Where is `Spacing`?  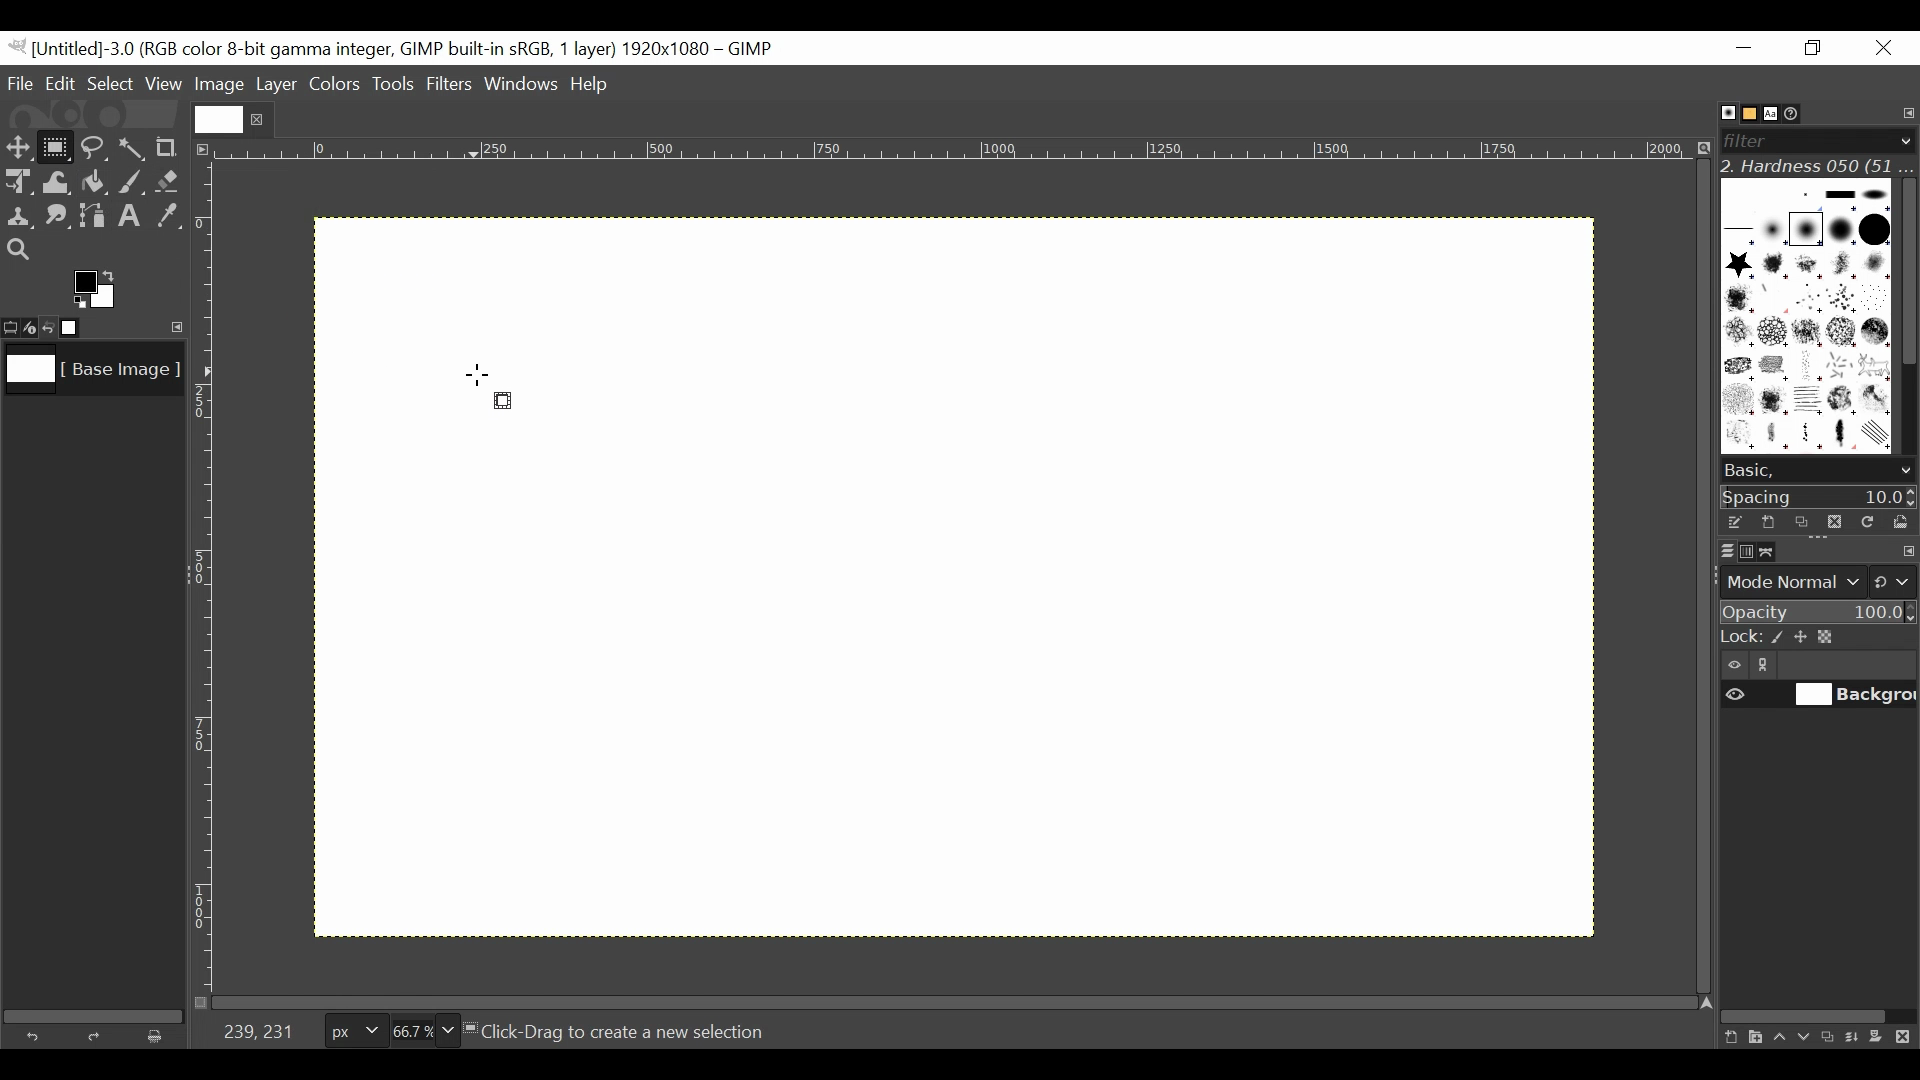 Spacing is located at coordinates (1819, 496).